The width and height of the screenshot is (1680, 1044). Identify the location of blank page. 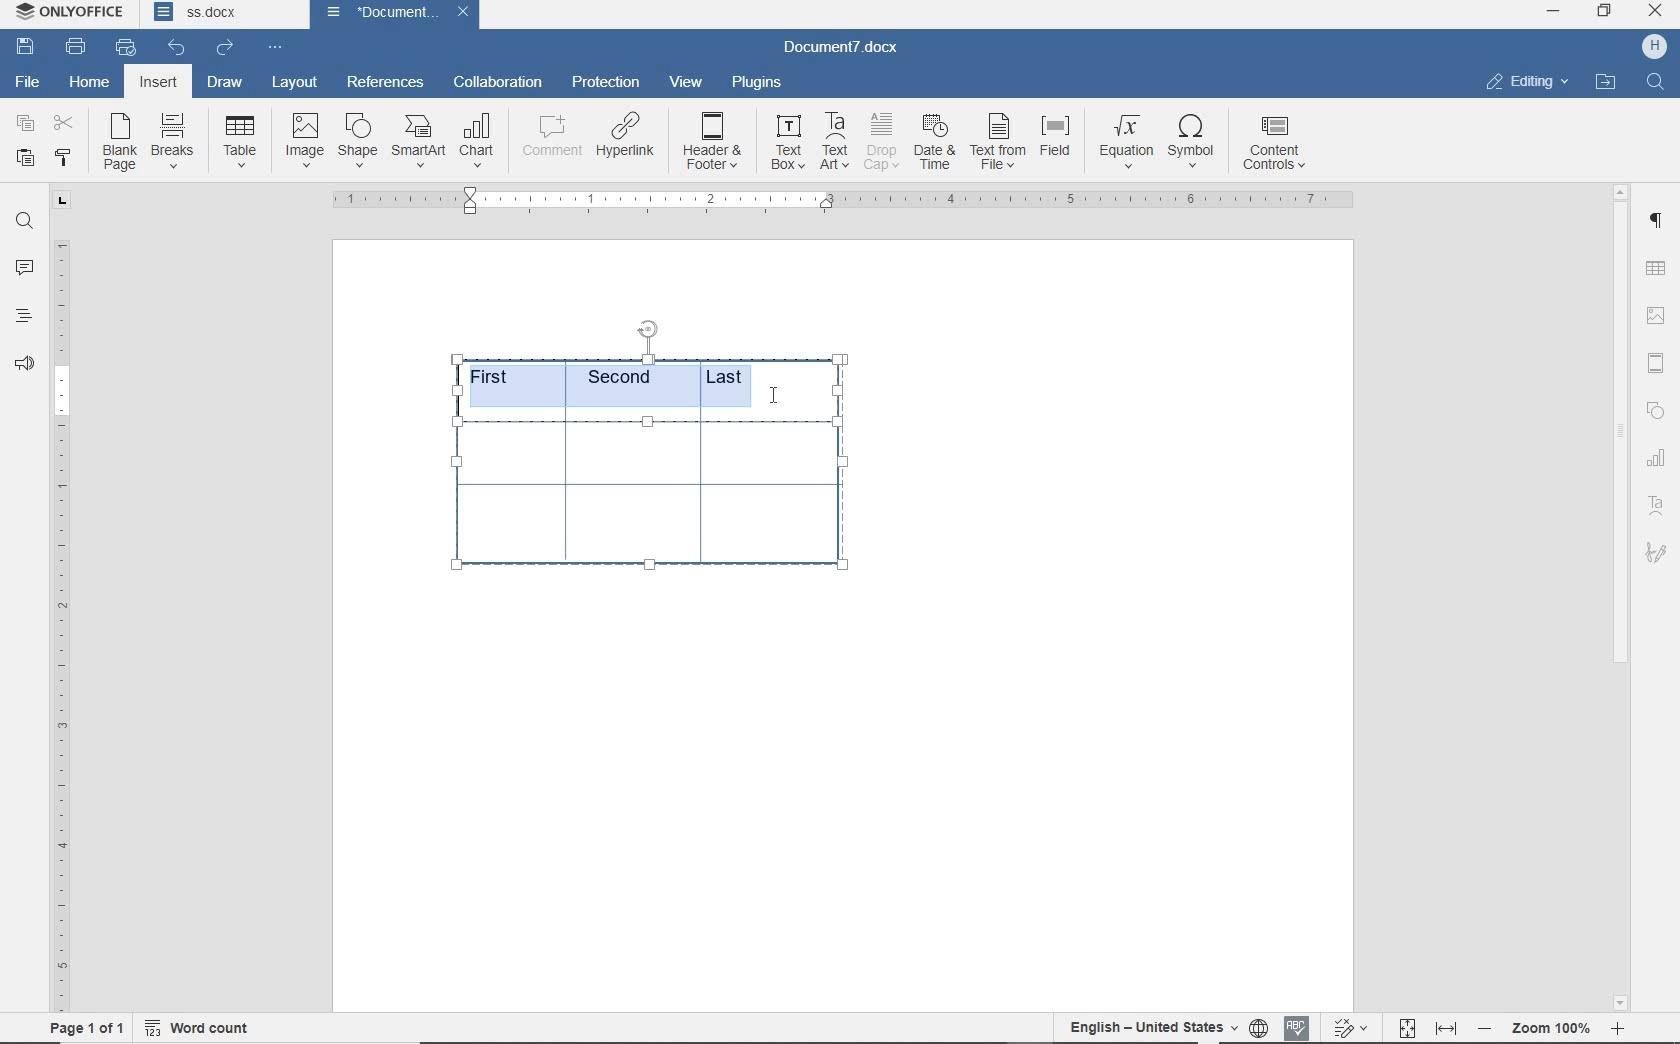
(120, 145).